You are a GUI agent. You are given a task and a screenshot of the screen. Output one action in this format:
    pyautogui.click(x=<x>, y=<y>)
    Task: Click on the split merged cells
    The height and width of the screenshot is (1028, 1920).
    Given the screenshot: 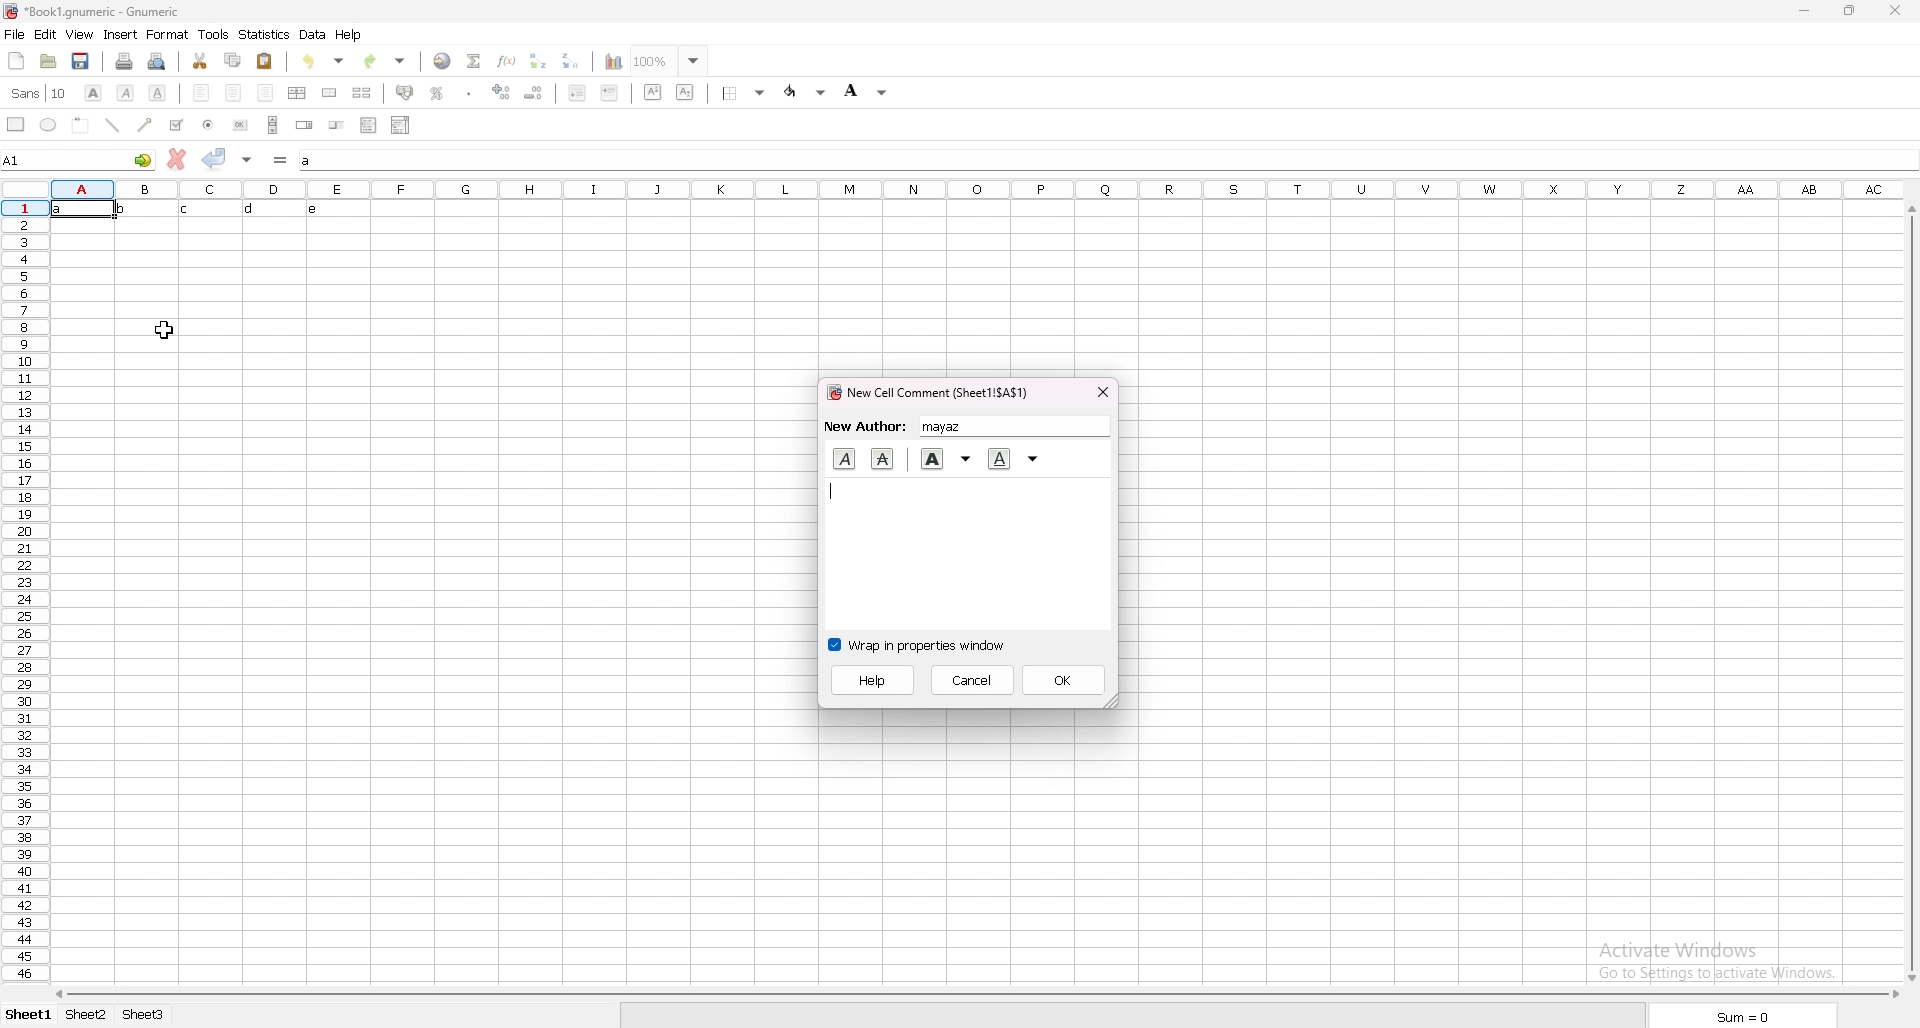 What is the action you would take?
    pyautogui.click(x=362, y=92)
    